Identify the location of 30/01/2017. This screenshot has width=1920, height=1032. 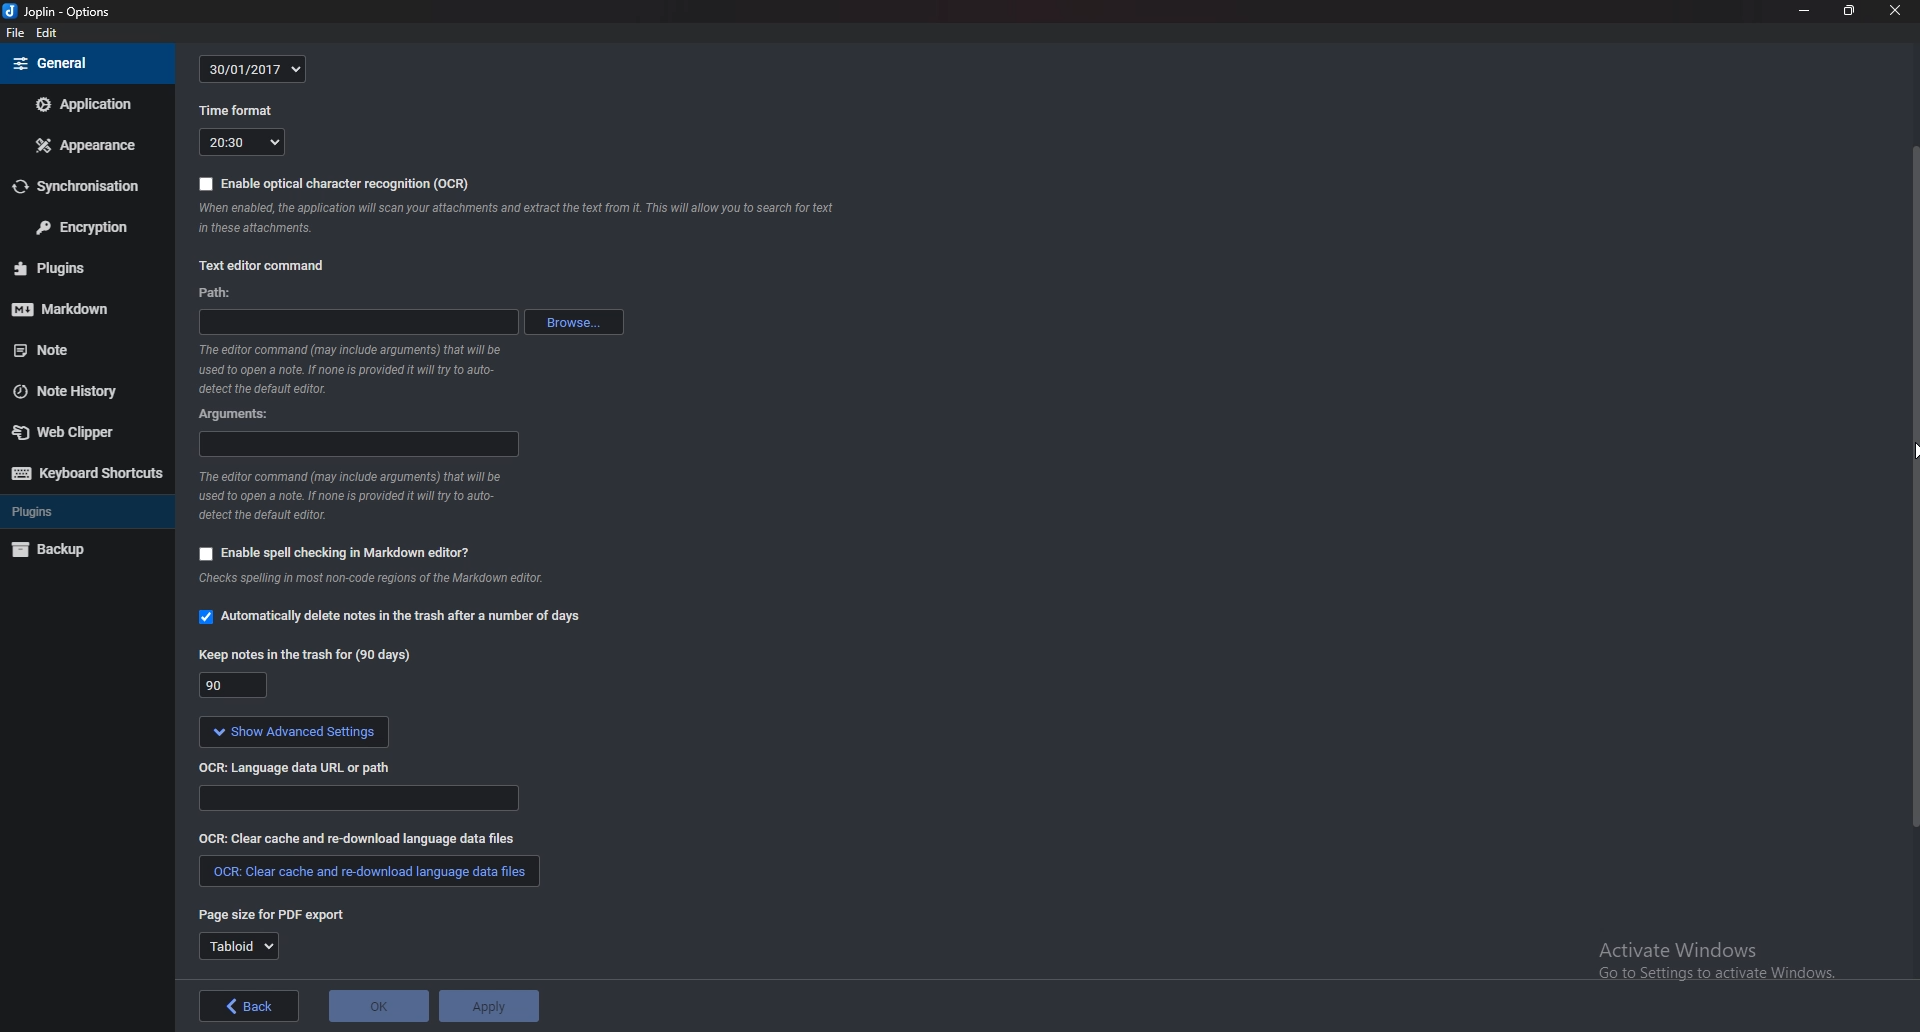
(255, 69).